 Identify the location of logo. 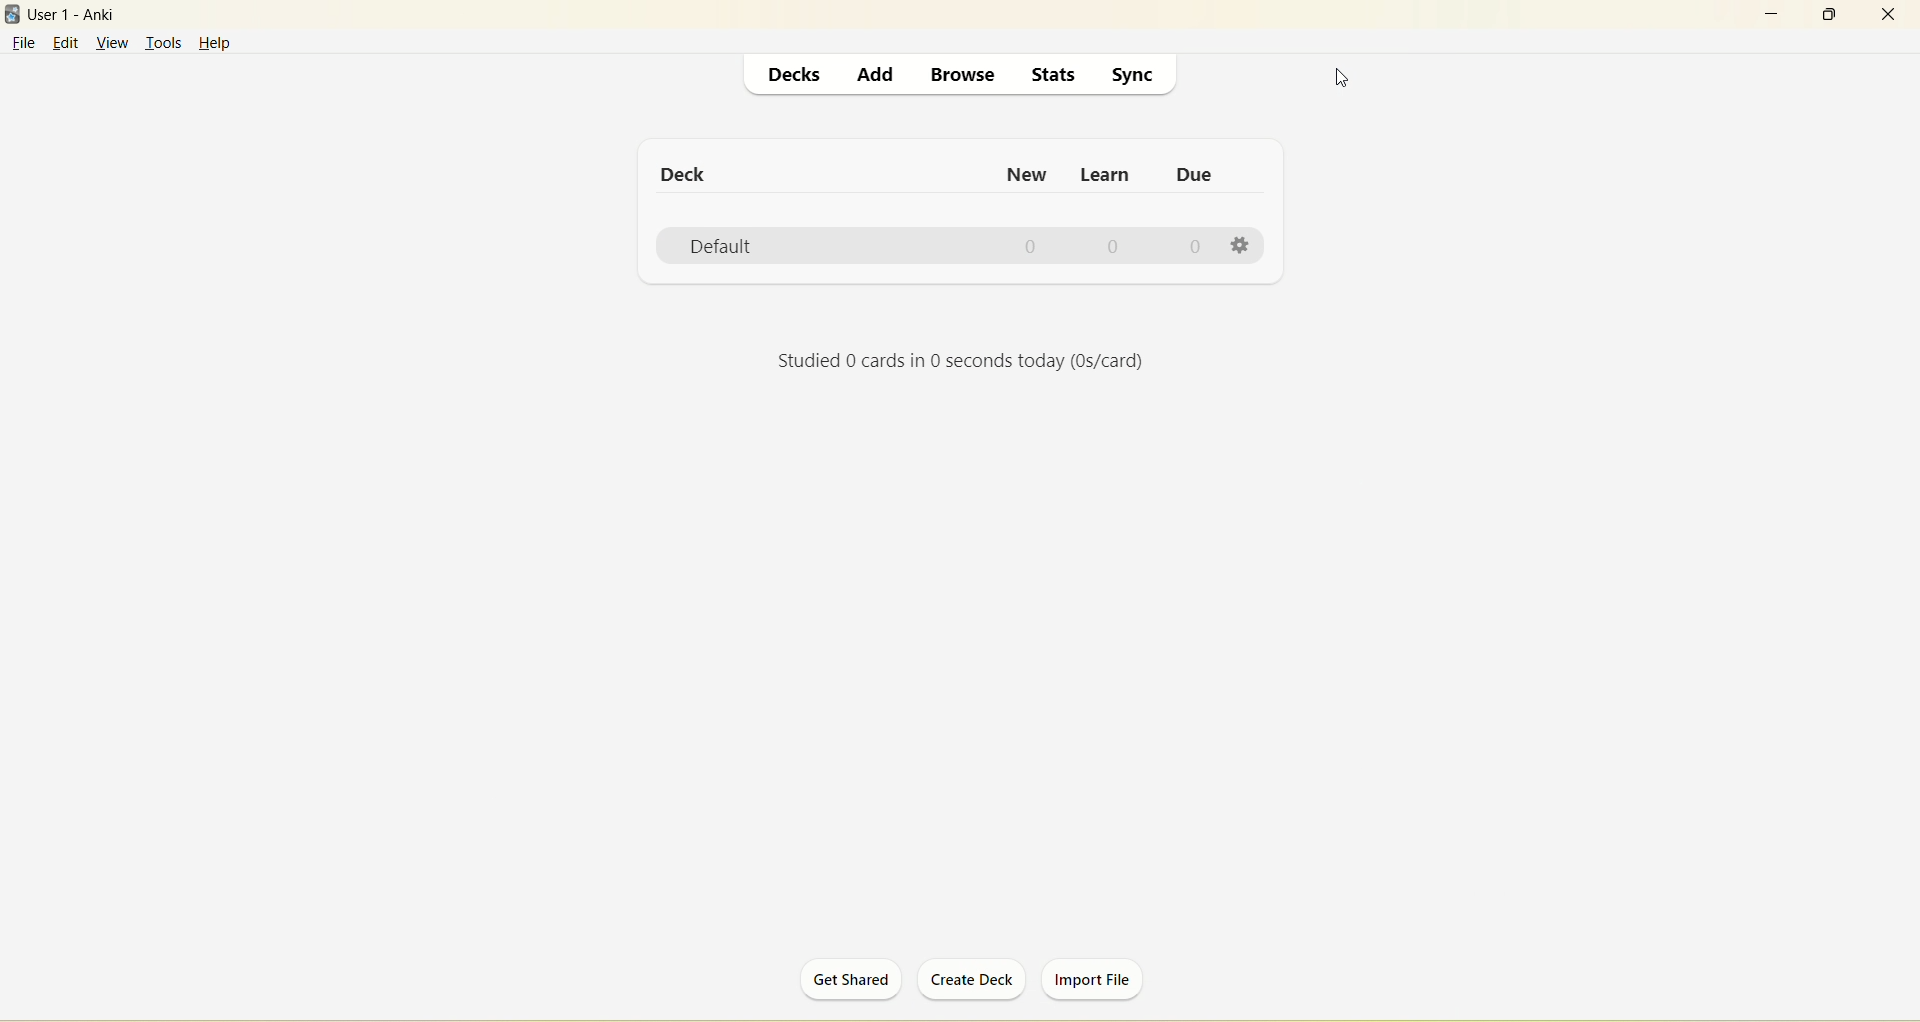
(13, 15).